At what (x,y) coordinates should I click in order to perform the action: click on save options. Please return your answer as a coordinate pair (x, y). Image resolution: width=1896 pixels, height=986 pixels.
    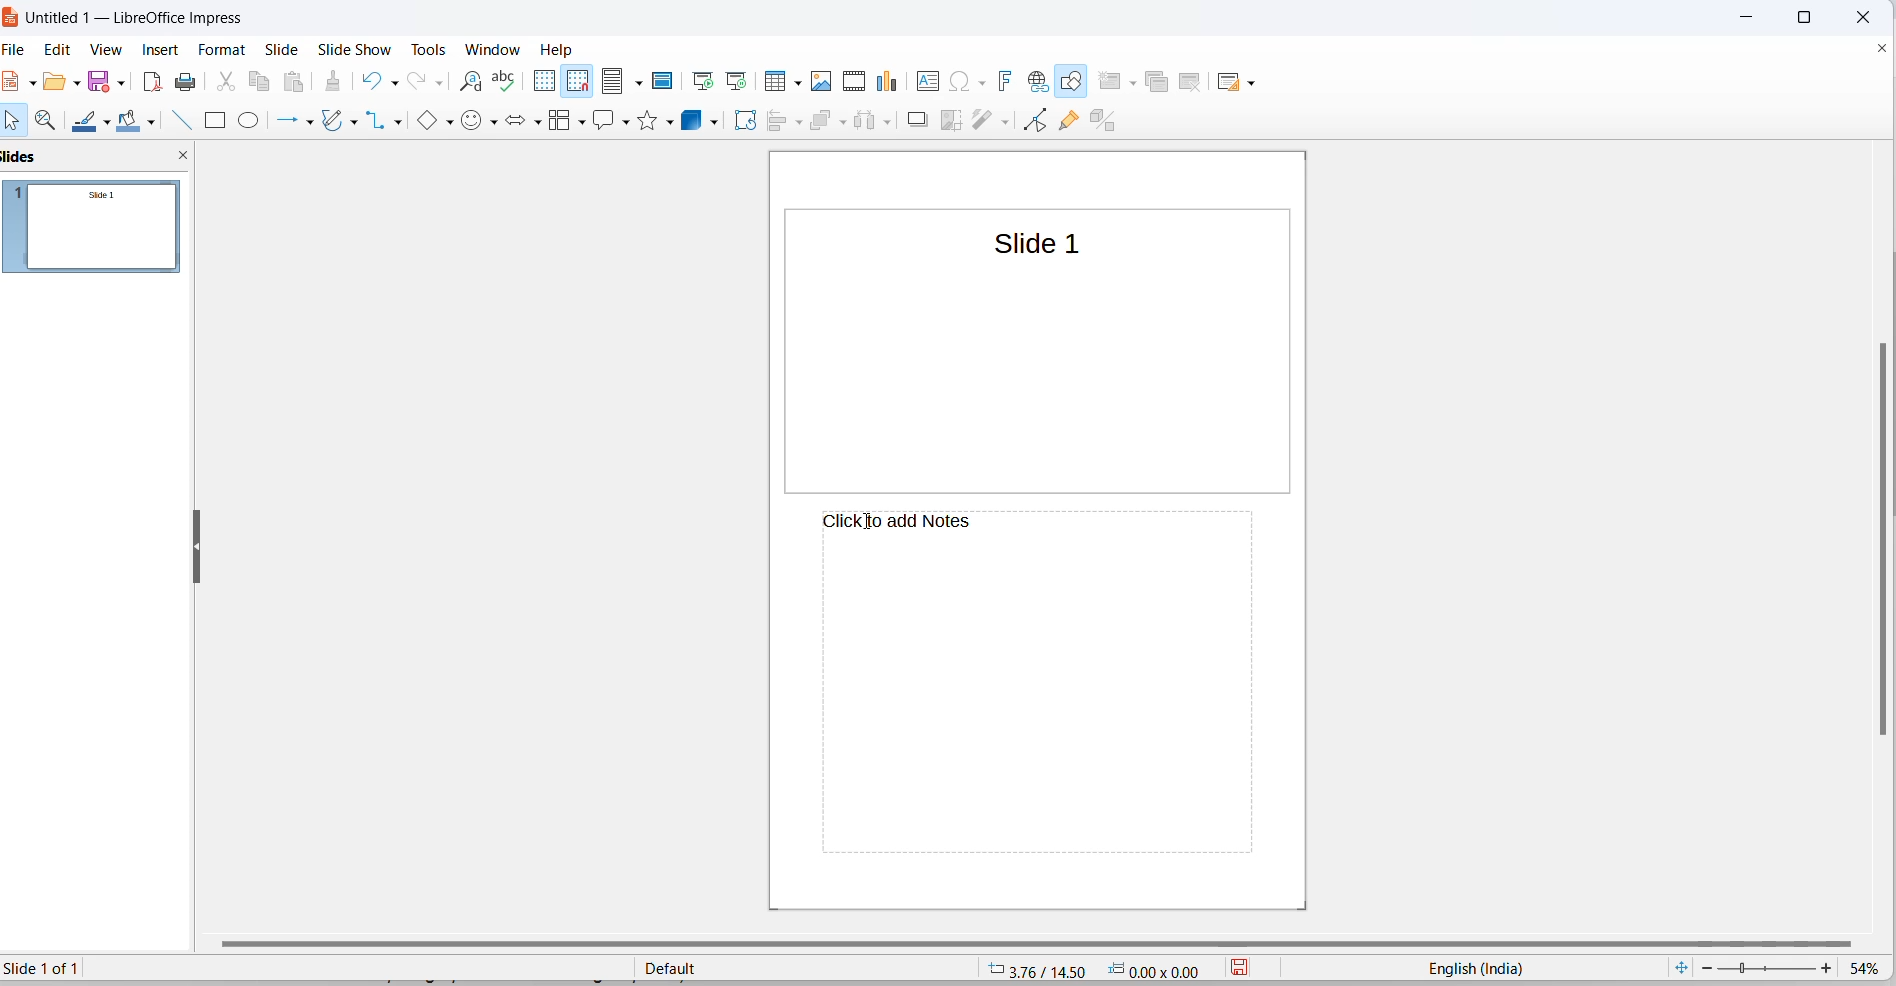
    Looking at the image, I should click on (120, 81).